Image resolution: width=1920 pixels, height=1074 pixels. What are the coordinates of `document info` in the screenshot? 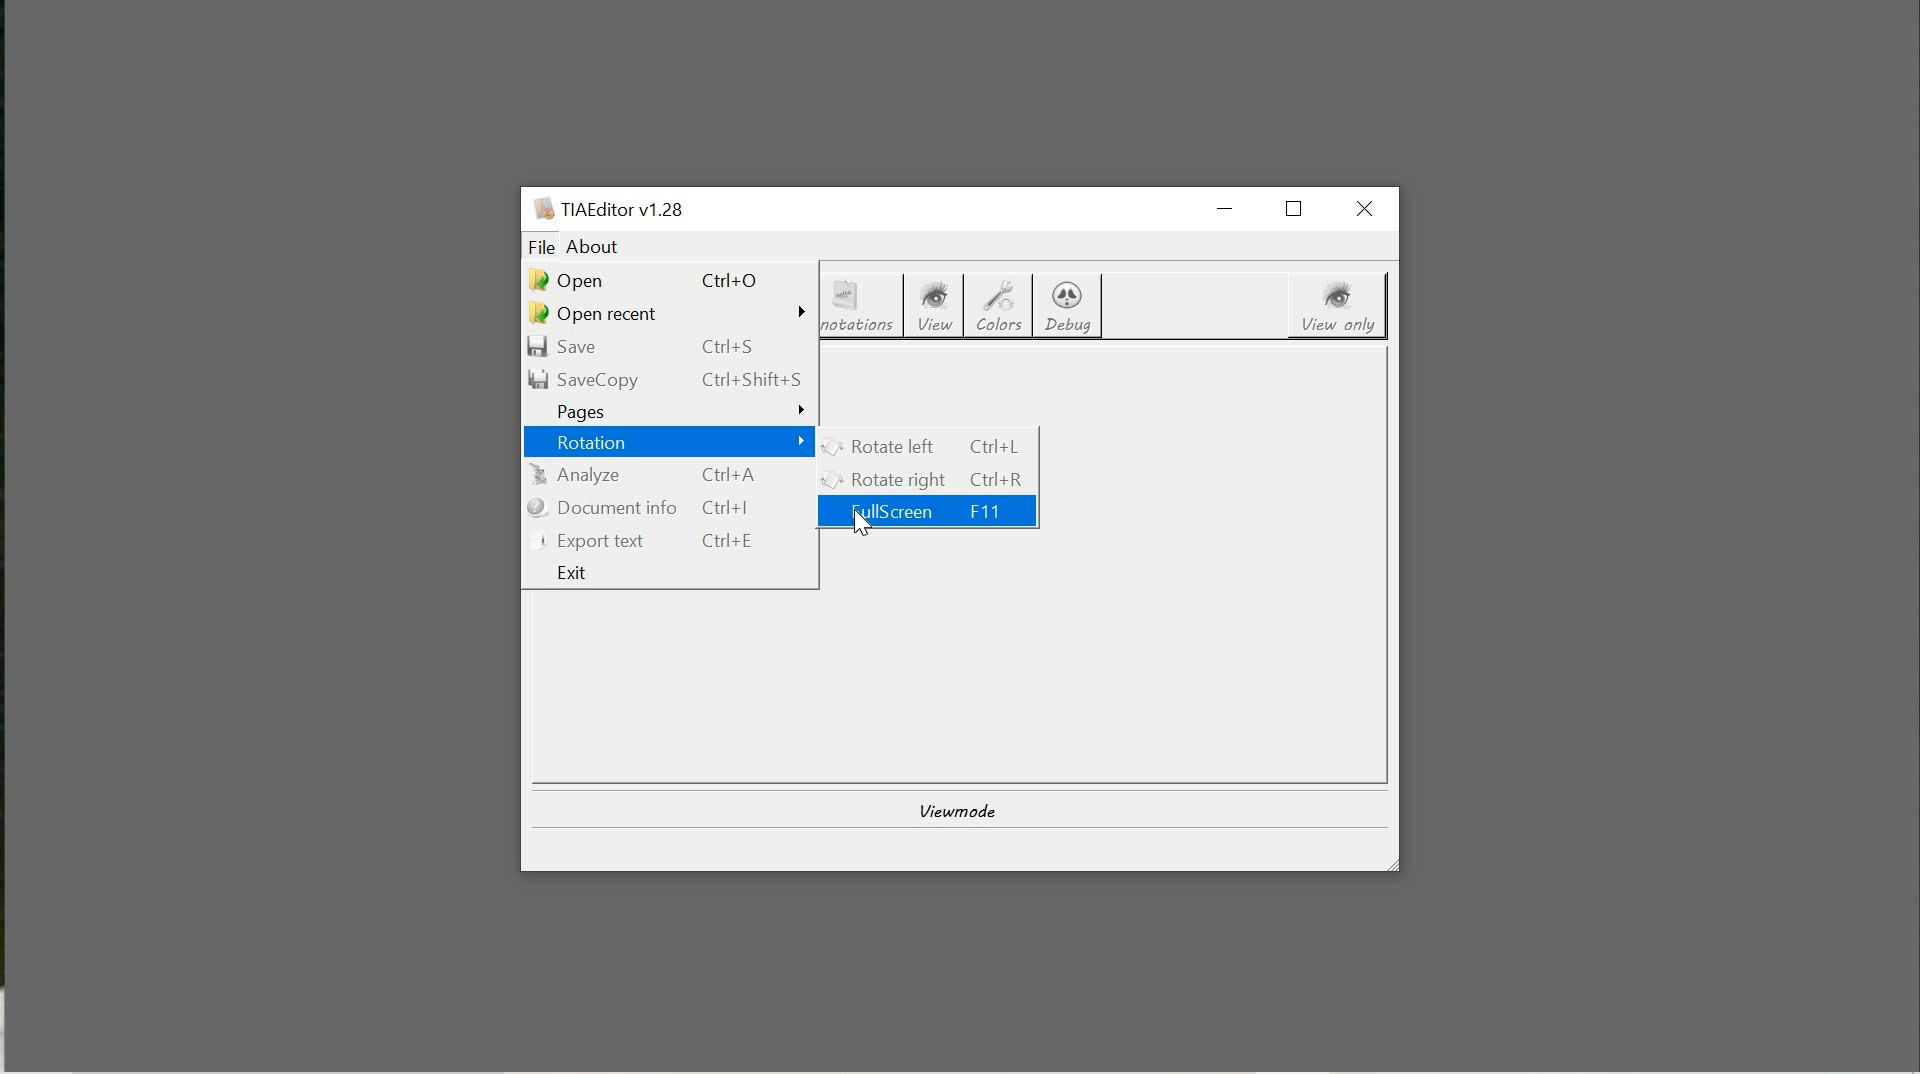 It's located at (672, 507).